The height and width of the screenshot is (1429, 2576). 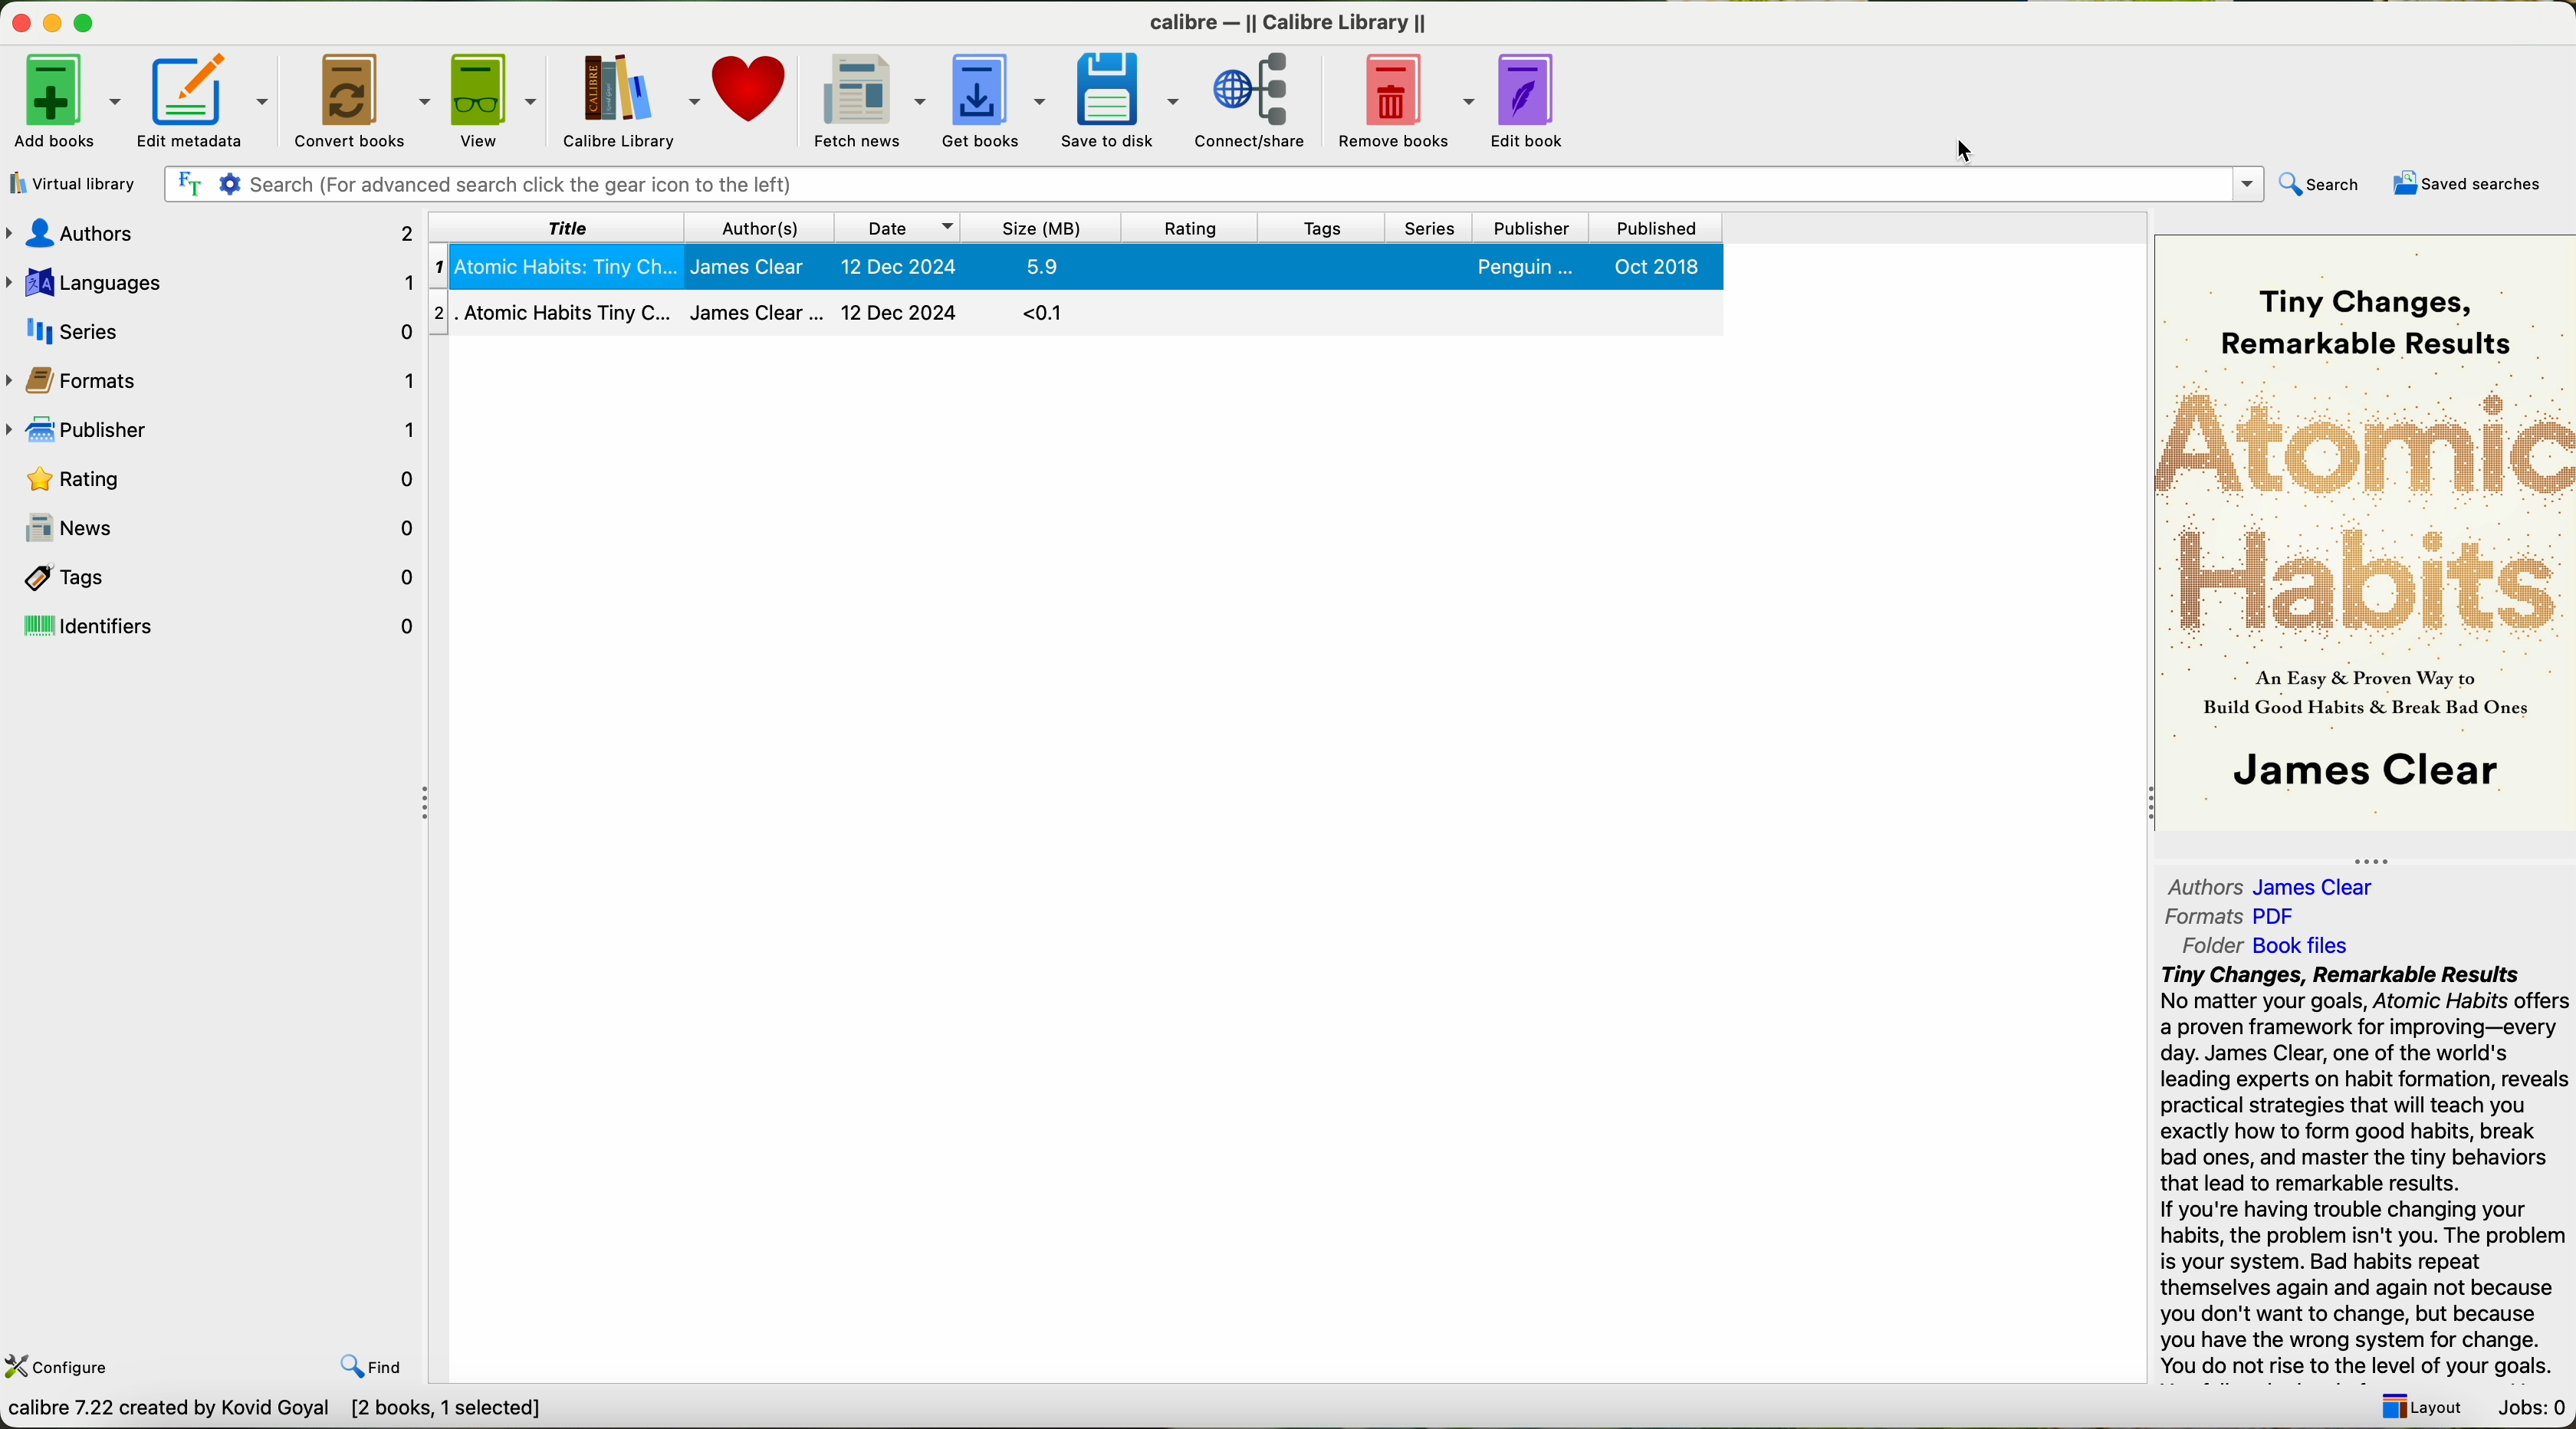 I want to click on Atomic Habits Tiny C., so click(x=551, y=309).